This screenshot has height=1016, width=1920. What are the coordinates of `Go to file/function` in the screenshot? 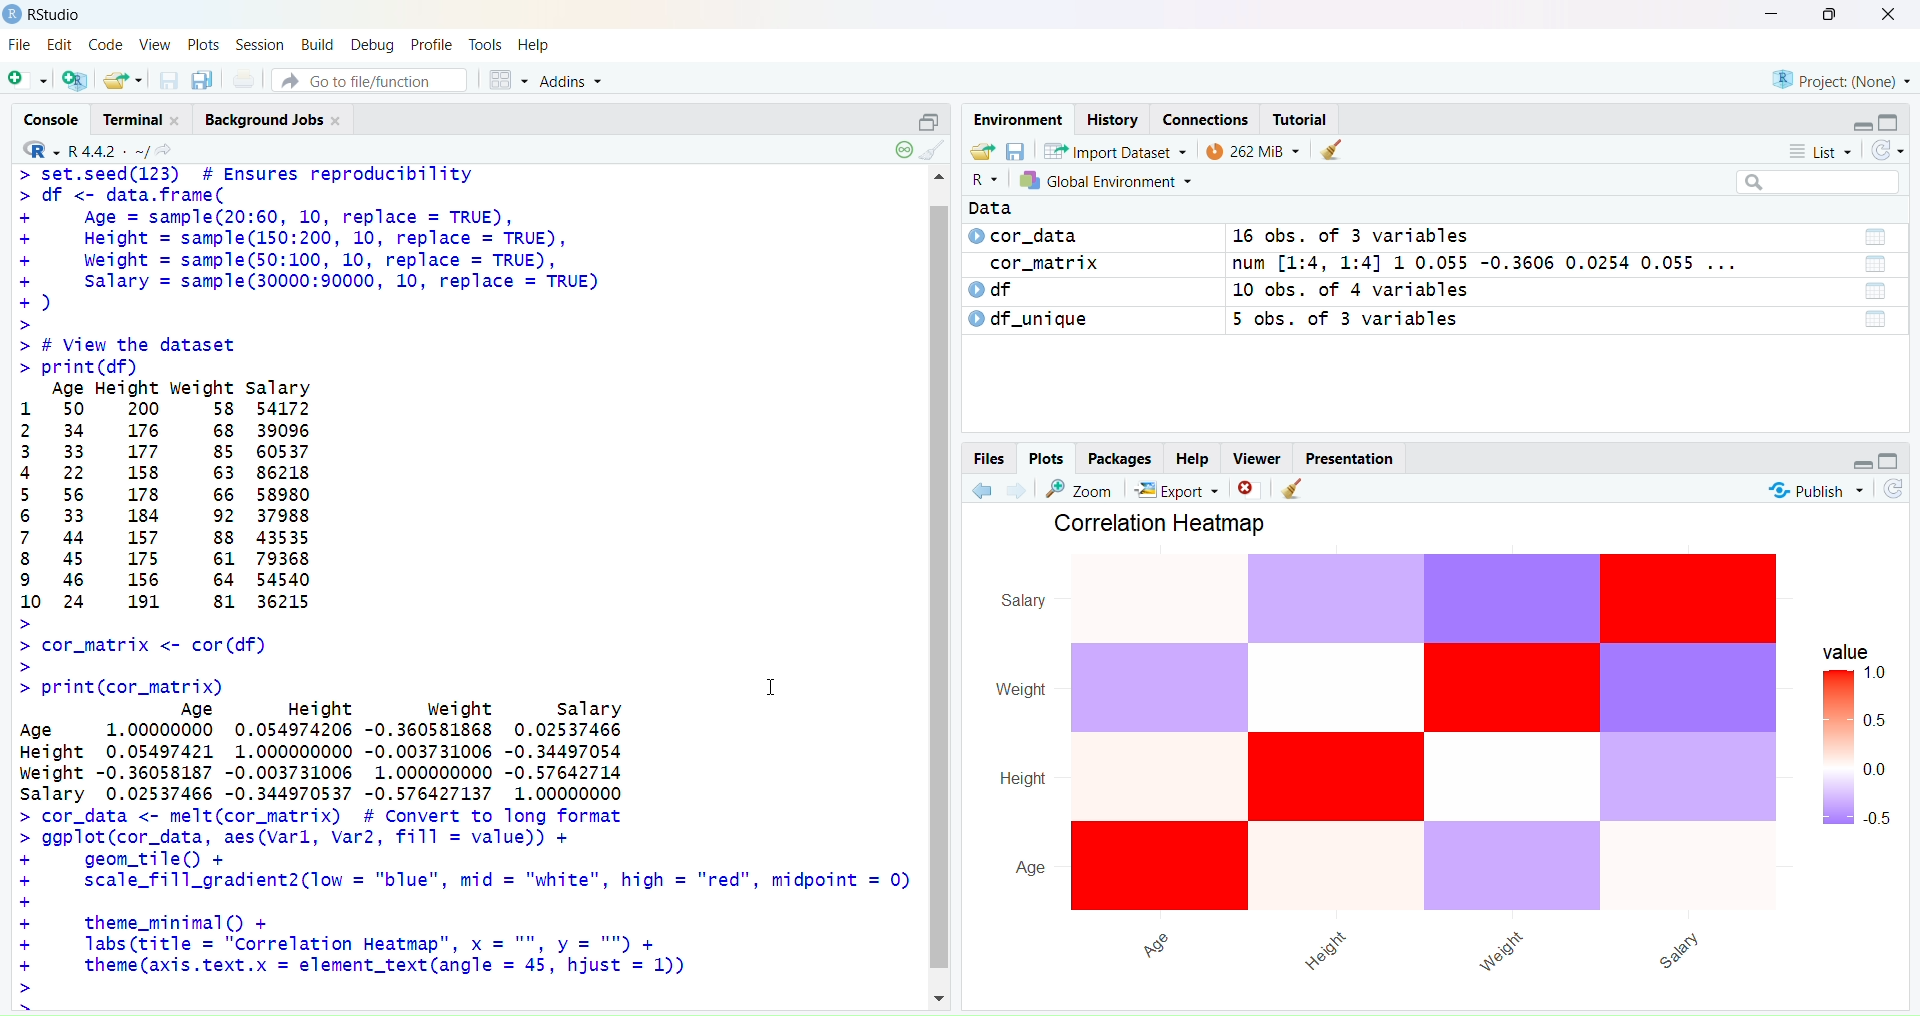 It's located at (368, 81).